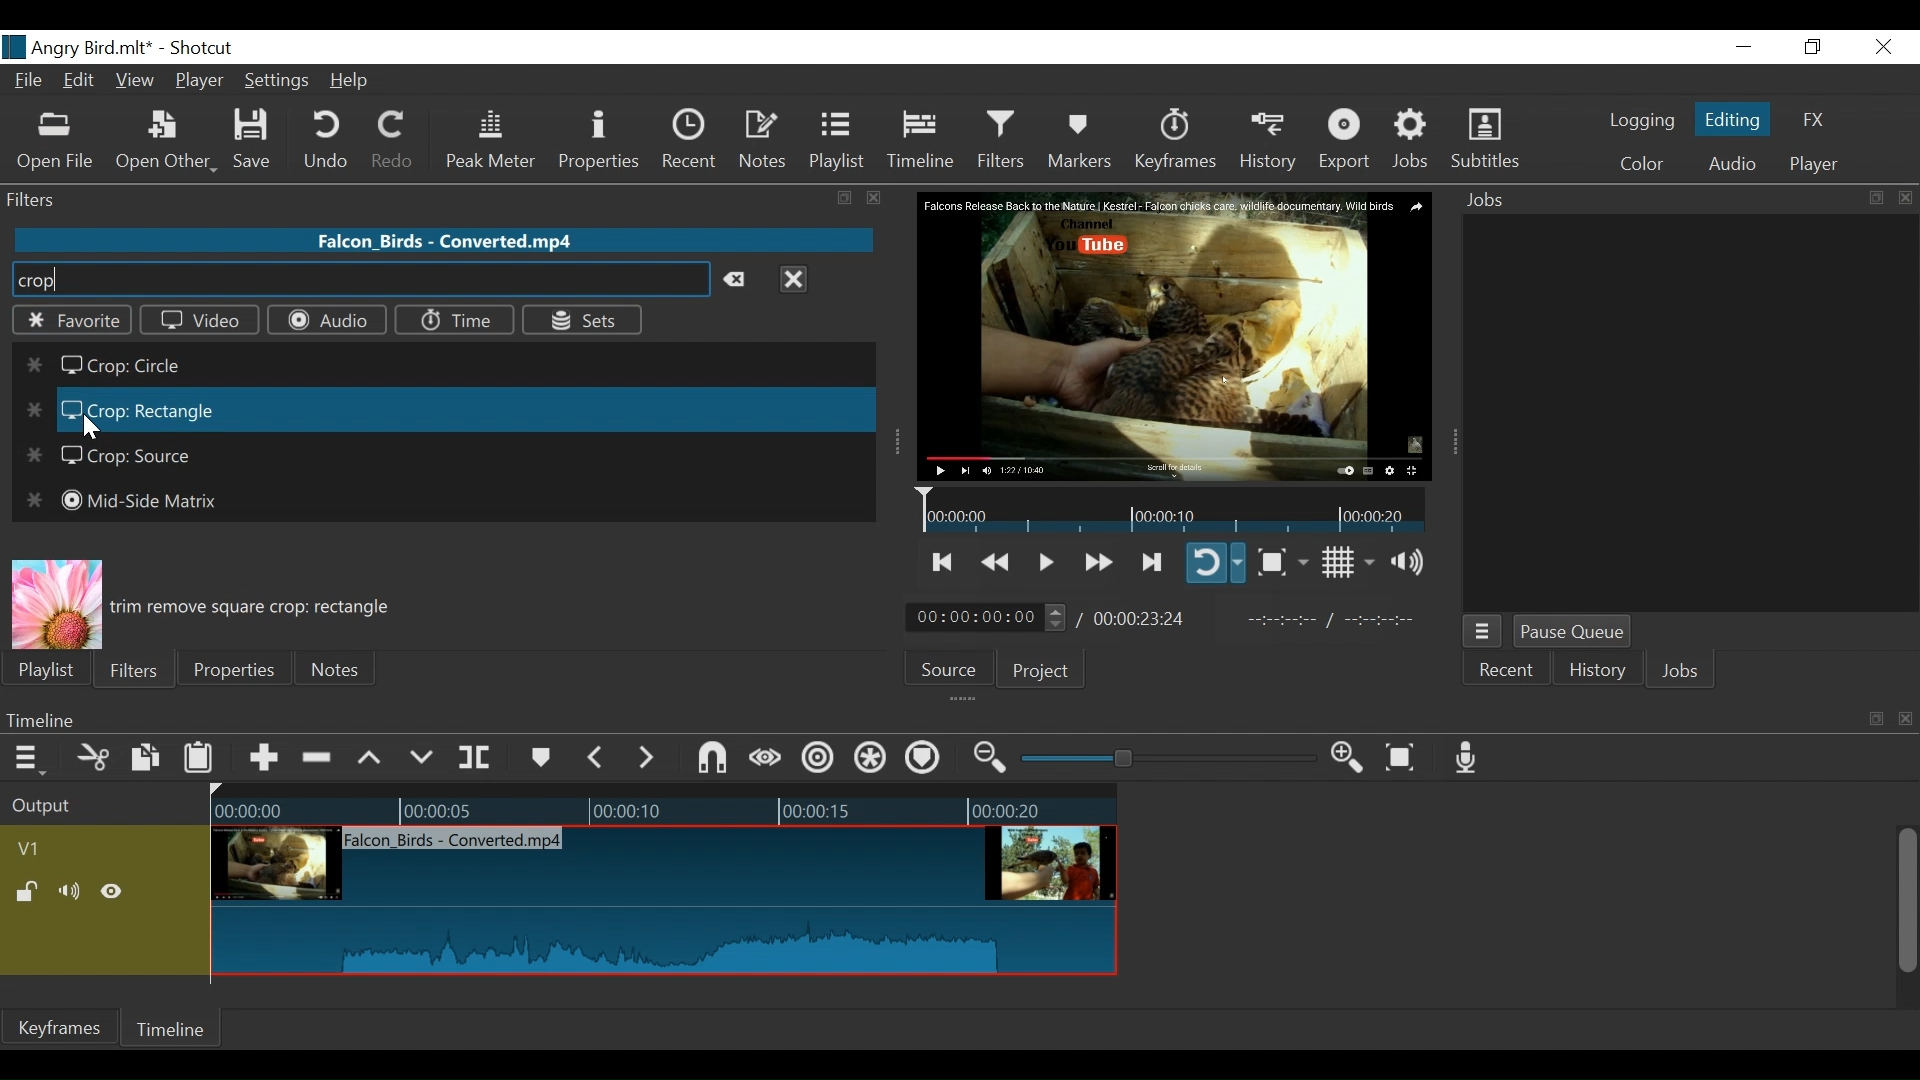 The height and width of the screenshot is (1080, 1920). What do you see at coordinates (135, 82) in the screenshot?
I see `View` at bounding box center [135, 82].